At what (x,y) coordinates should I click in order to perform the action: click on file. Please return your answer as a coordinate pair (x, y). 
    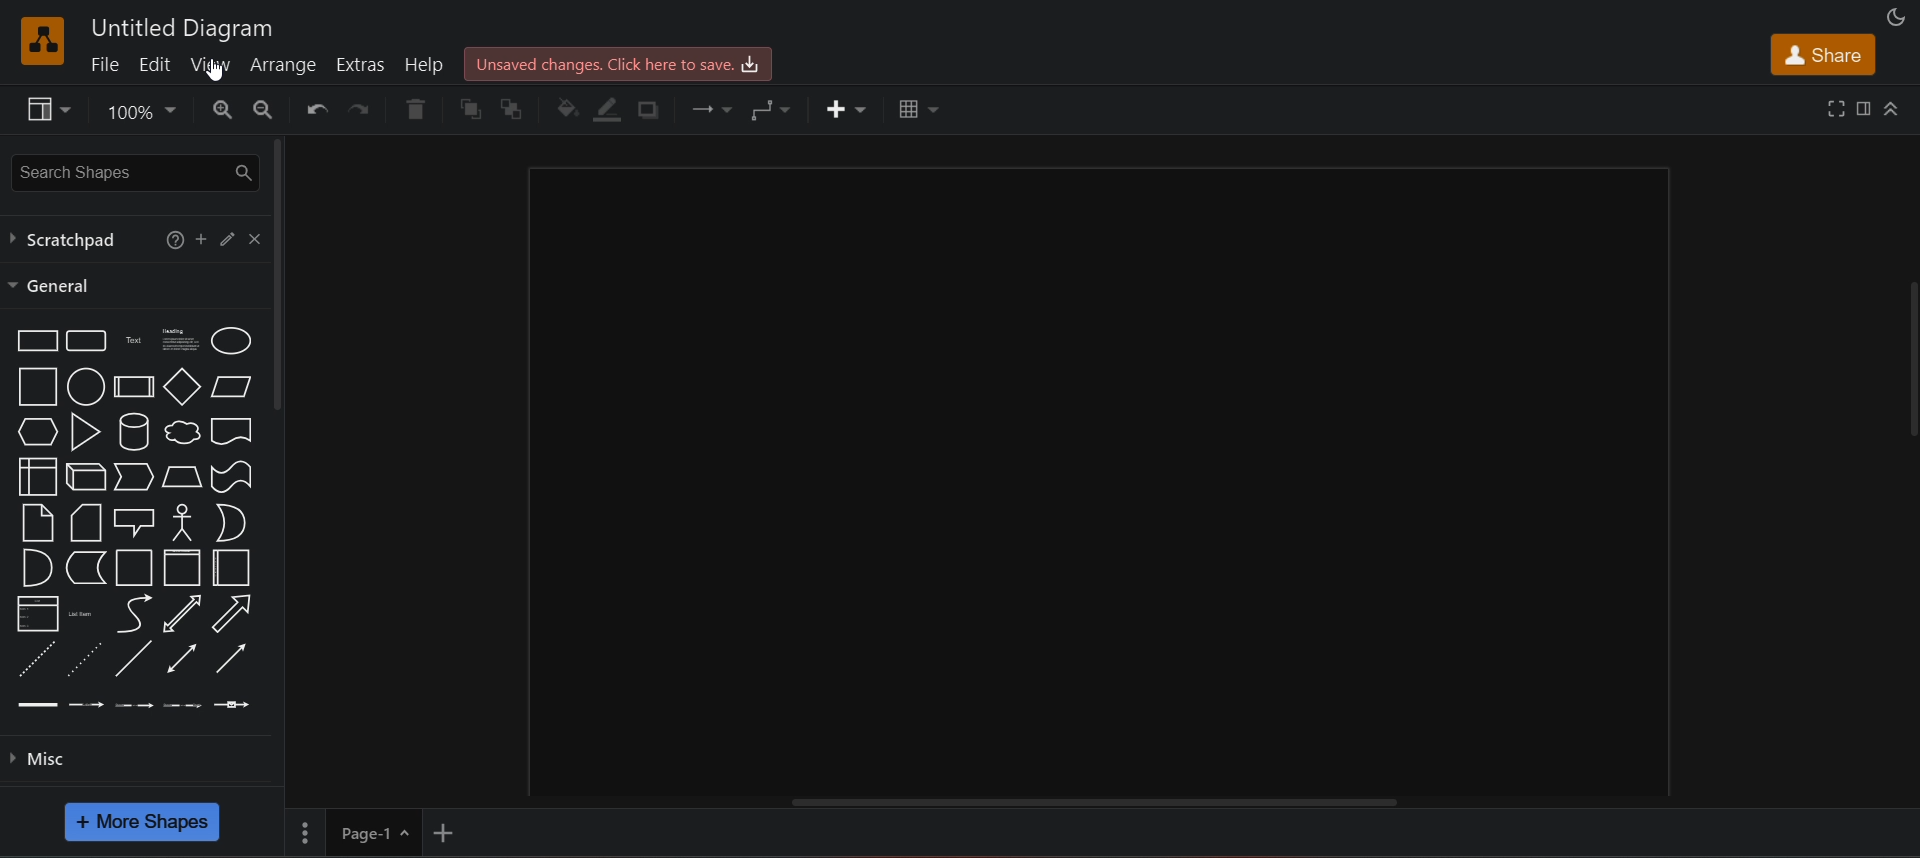
    Looking at the image, I should click on (104, 64).